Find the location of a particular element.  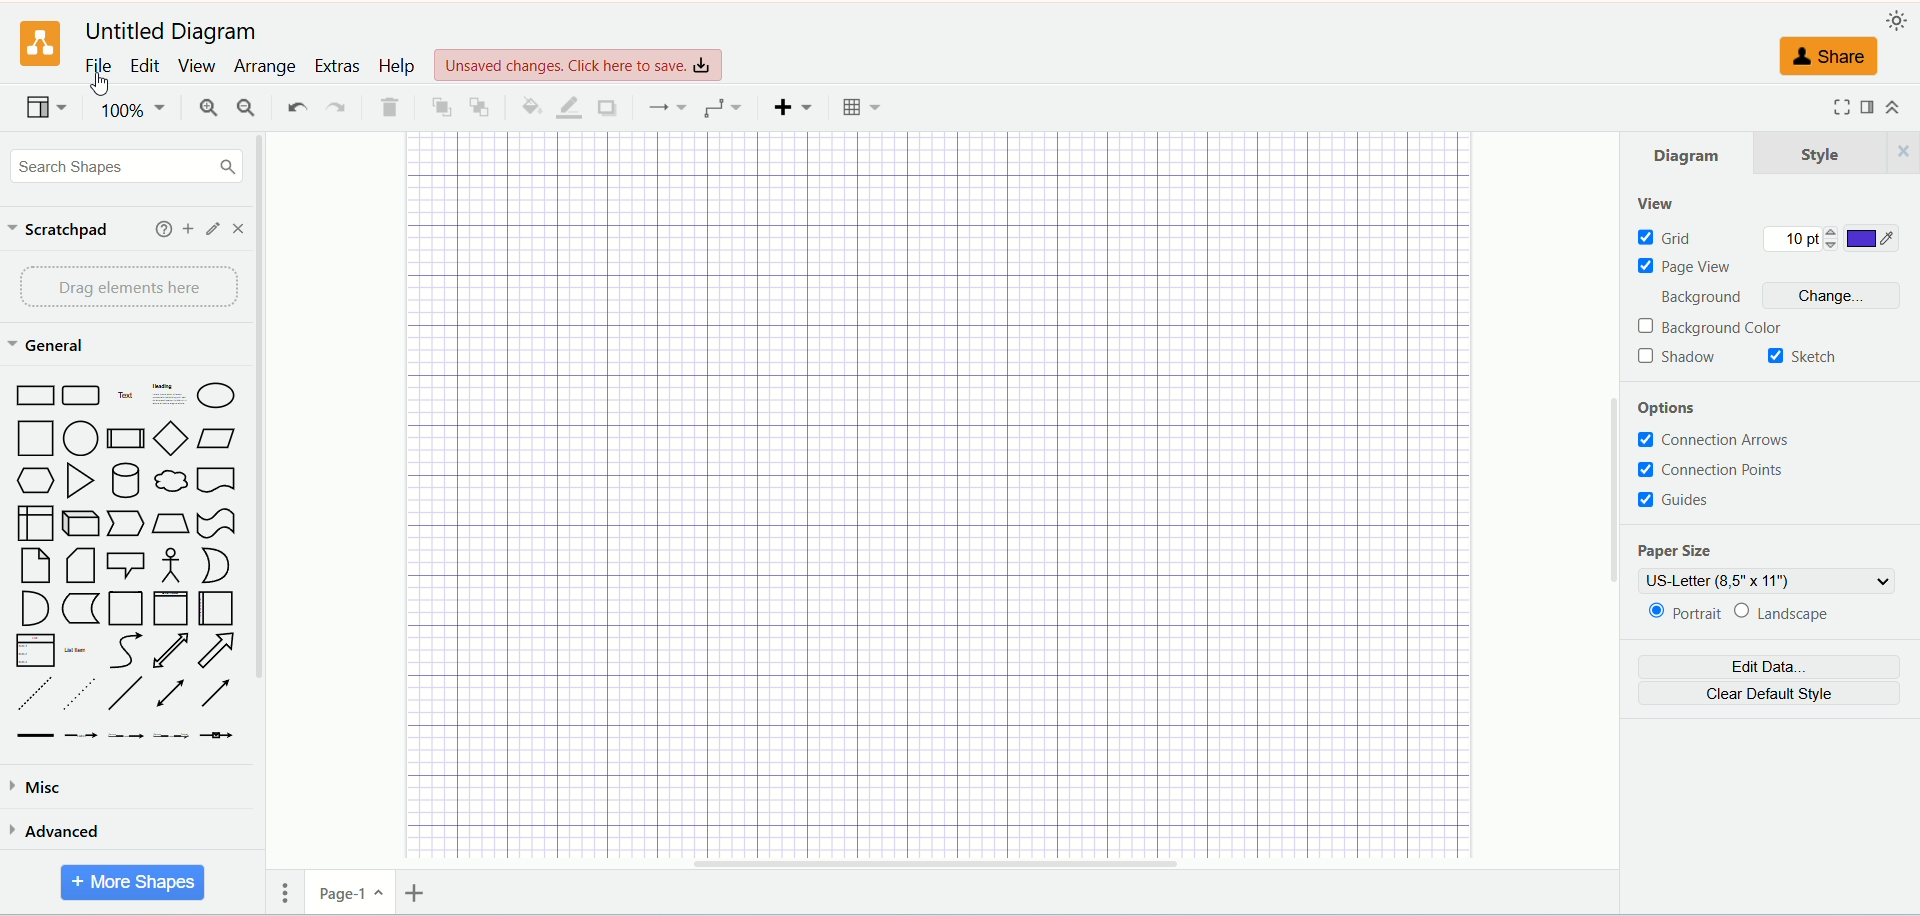

to front is located at coordinates (440, 105).